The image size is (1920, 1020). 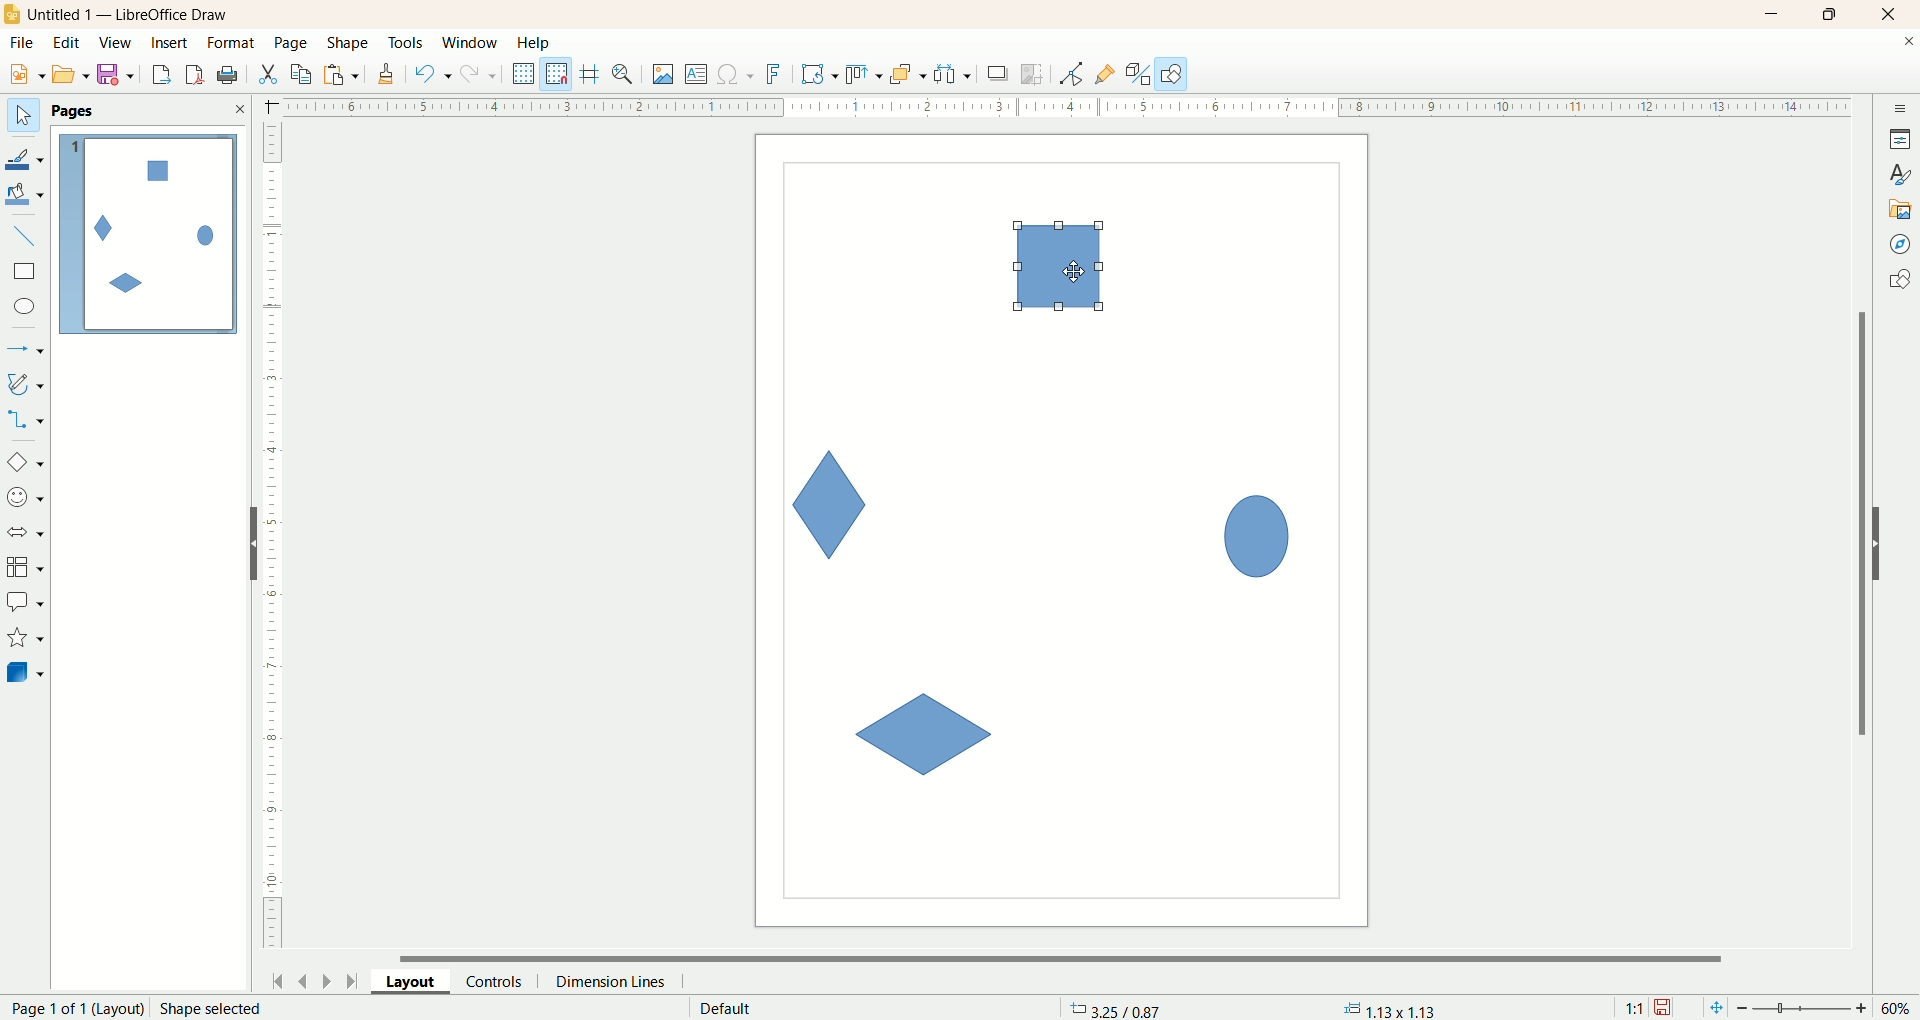 What do you see at coordinates (71, 74) in the screenshot?
I see `open` at bounding box center [71, 74].